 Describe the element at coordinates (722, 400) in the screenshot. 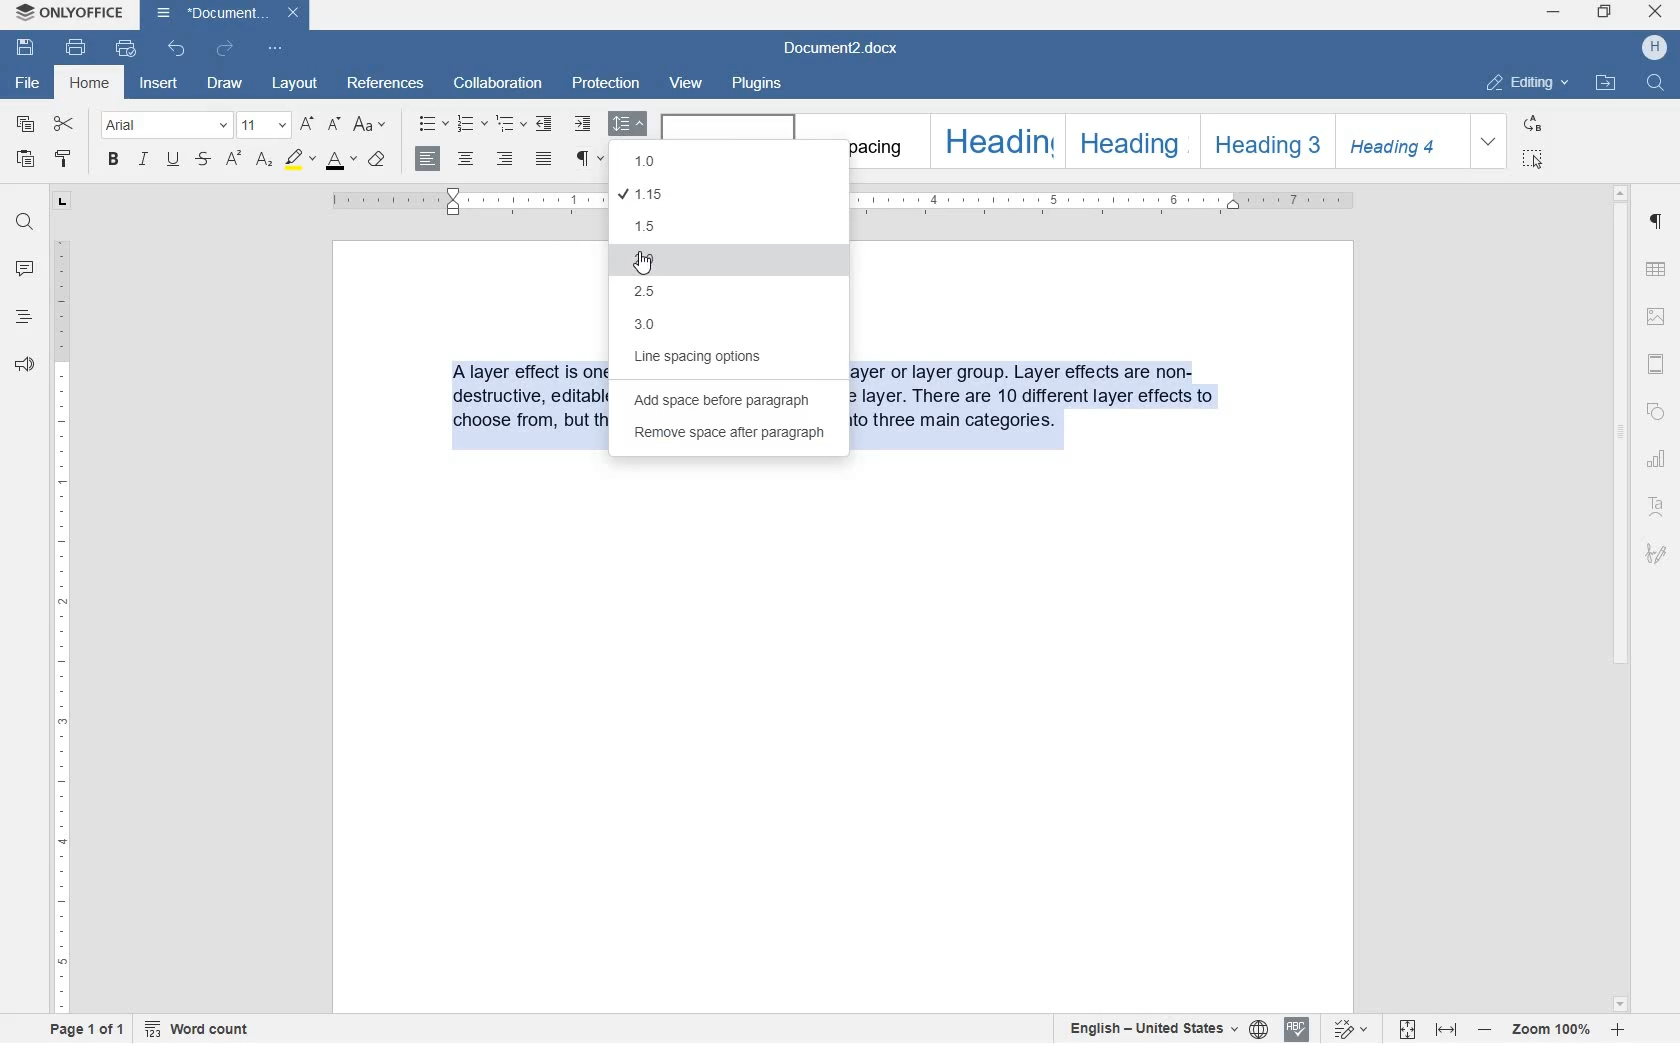

I see `add space before paragraph` at that location.